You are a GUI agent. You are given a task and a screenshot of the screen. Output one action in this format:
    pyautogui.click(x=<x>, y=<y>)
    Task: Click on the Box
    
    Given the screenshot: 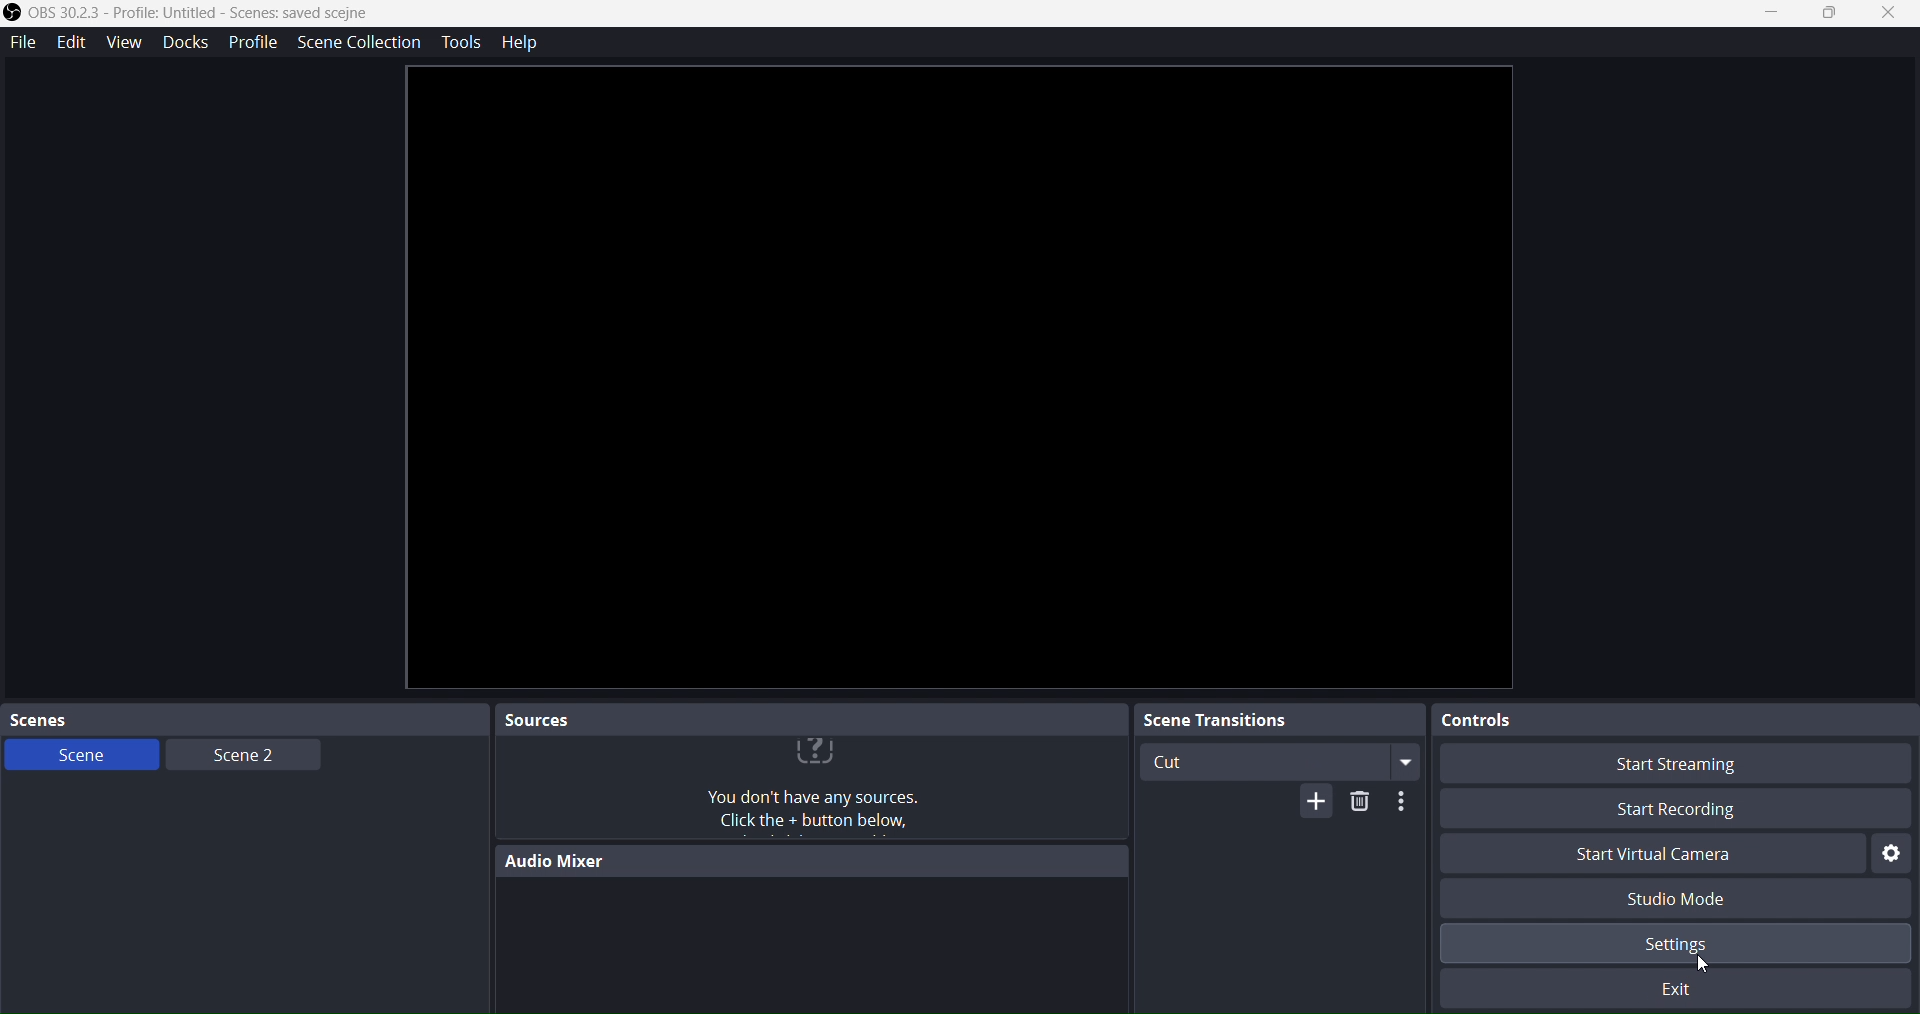 What is the action you would take?
    pyautogui.click(x=1832, y=14)
    